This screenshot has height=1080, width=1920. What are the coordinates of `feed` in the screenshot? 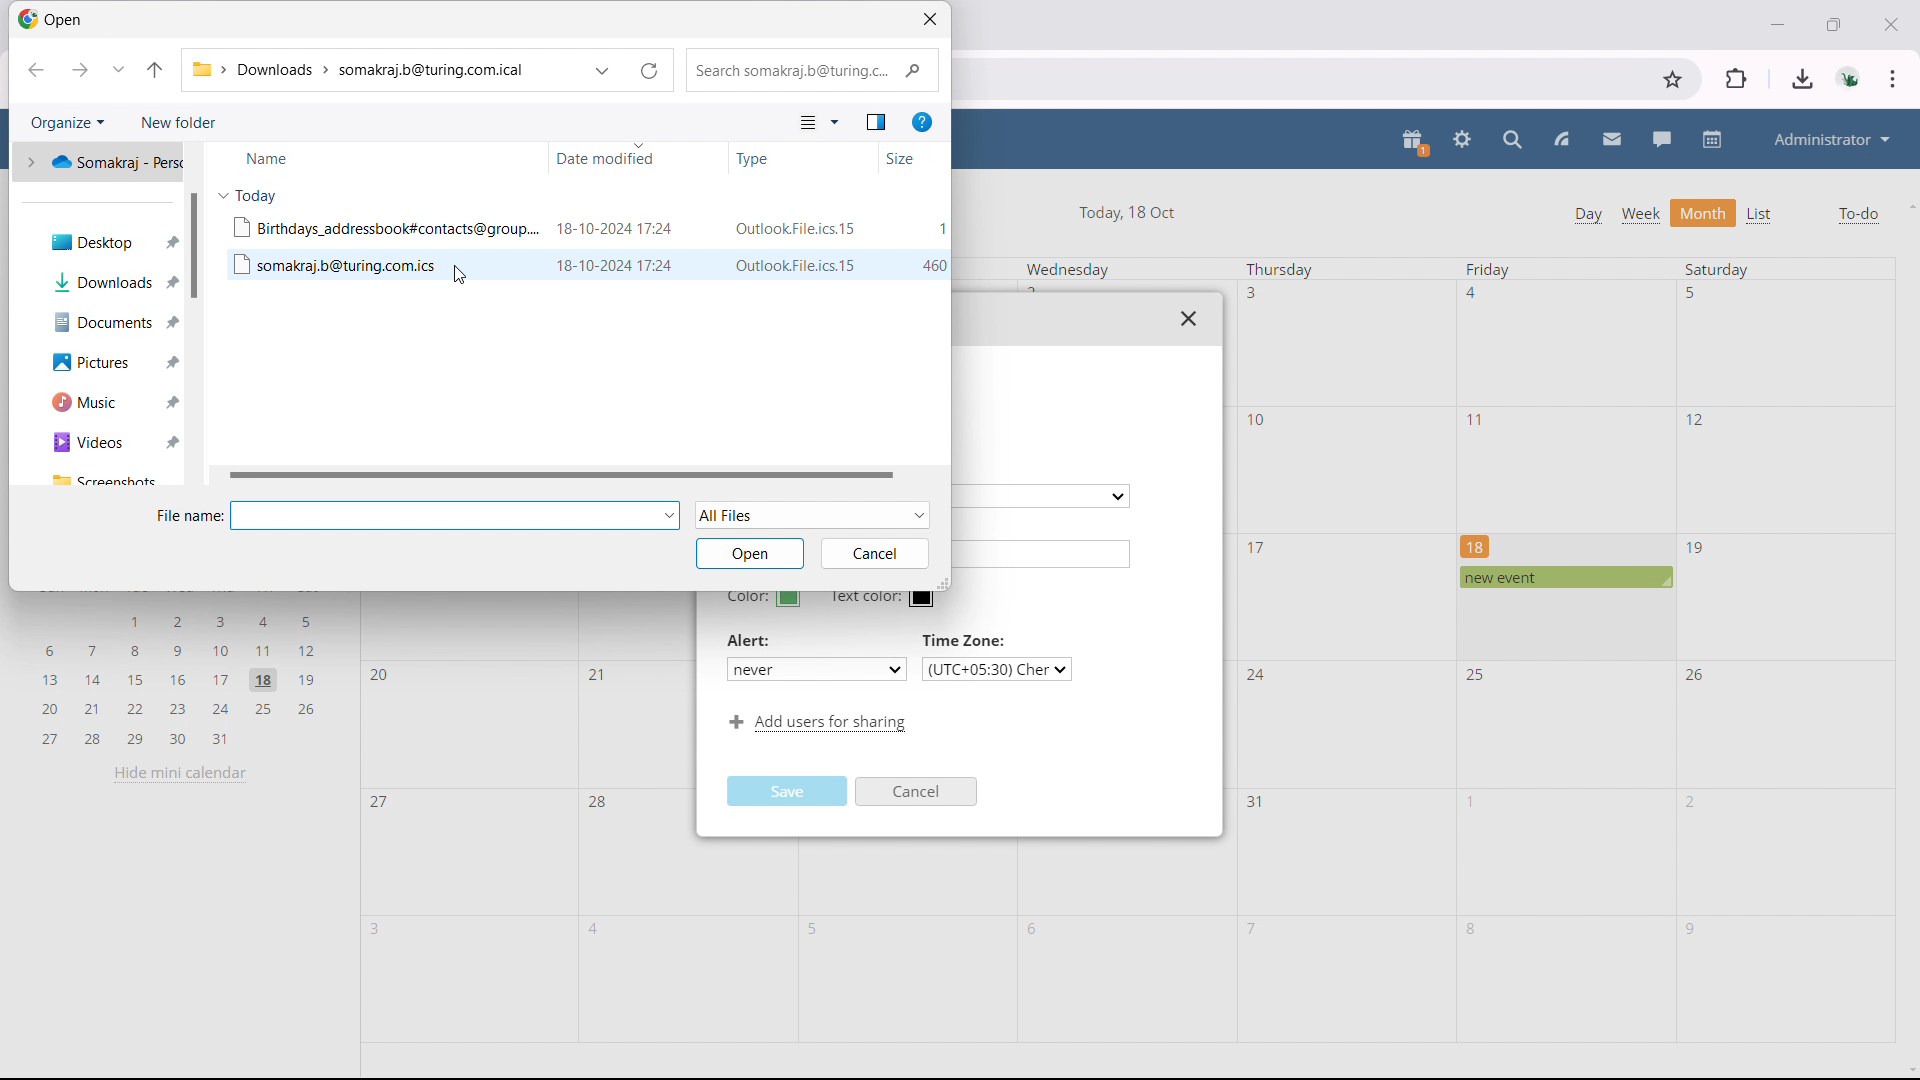 It's located at (1560, 140).